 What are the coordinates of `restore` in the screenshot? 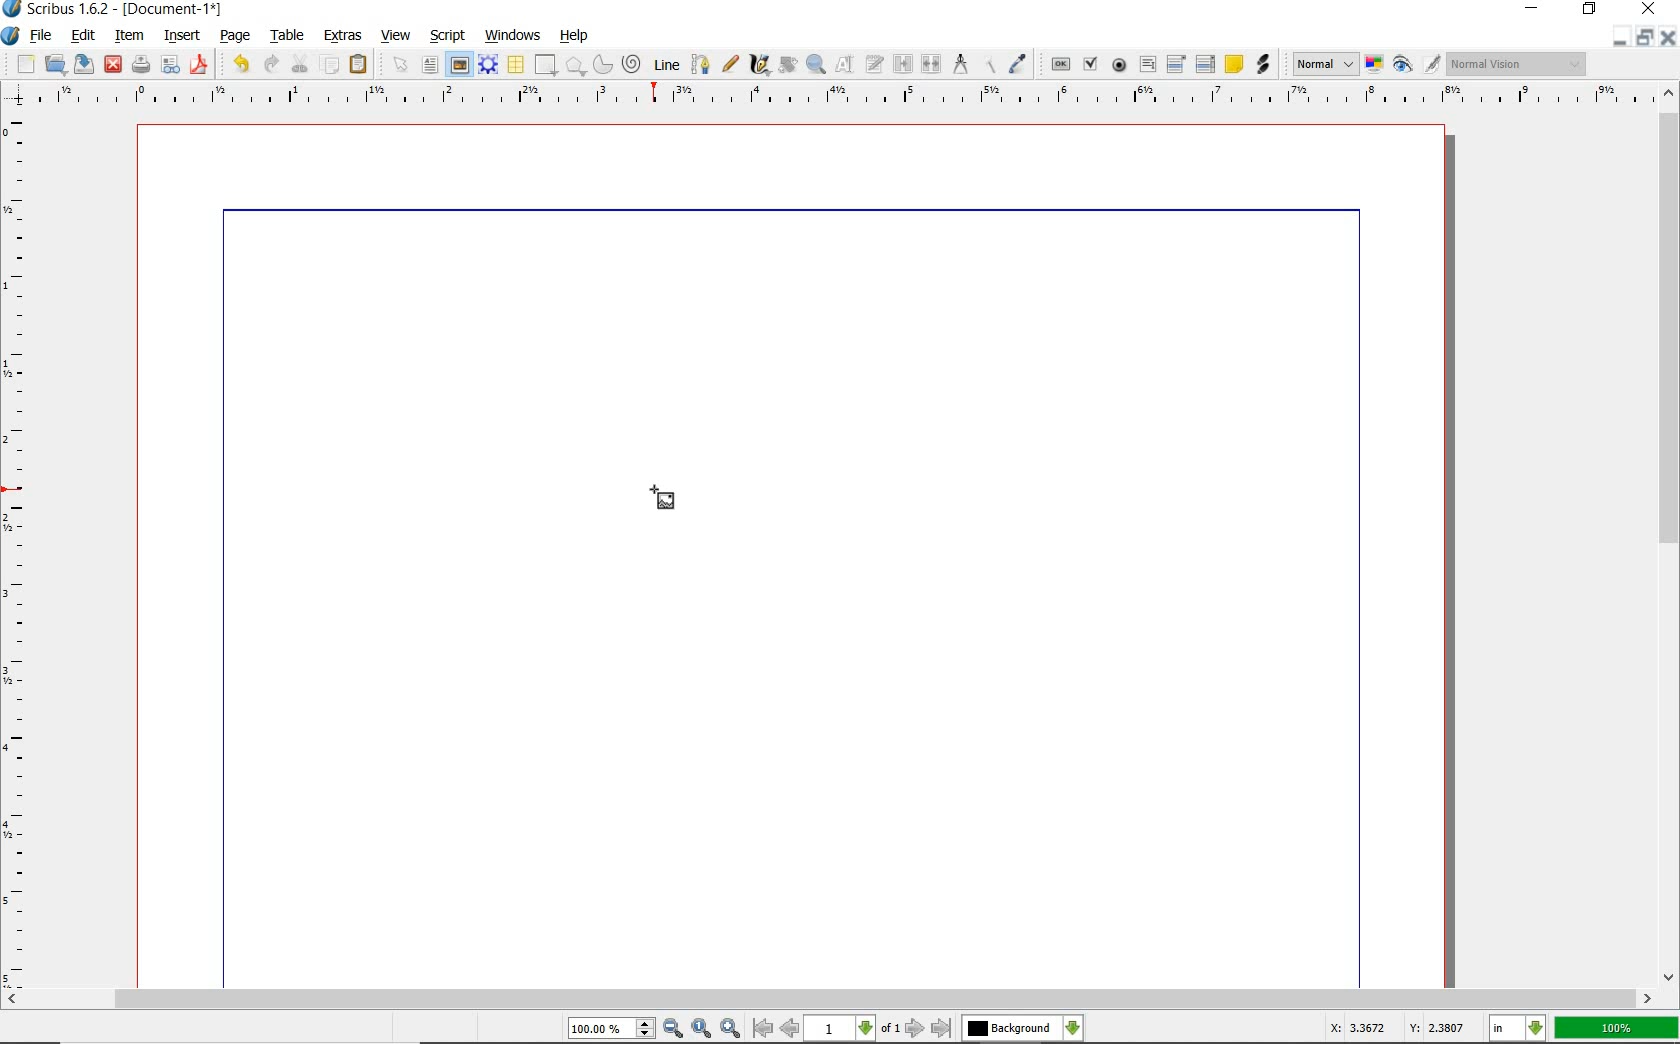 It's located at (1592, 10).